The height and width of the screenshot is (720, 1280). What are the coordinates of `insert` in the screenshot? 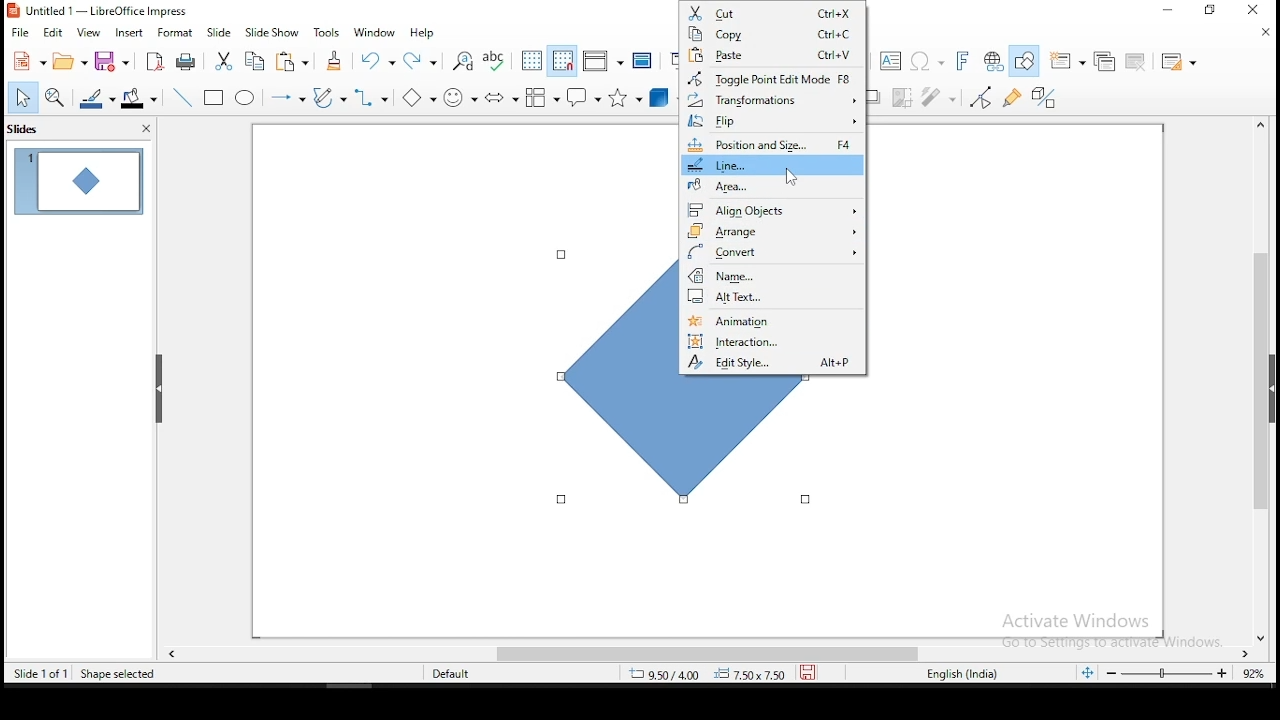 It's located at (127, 32).